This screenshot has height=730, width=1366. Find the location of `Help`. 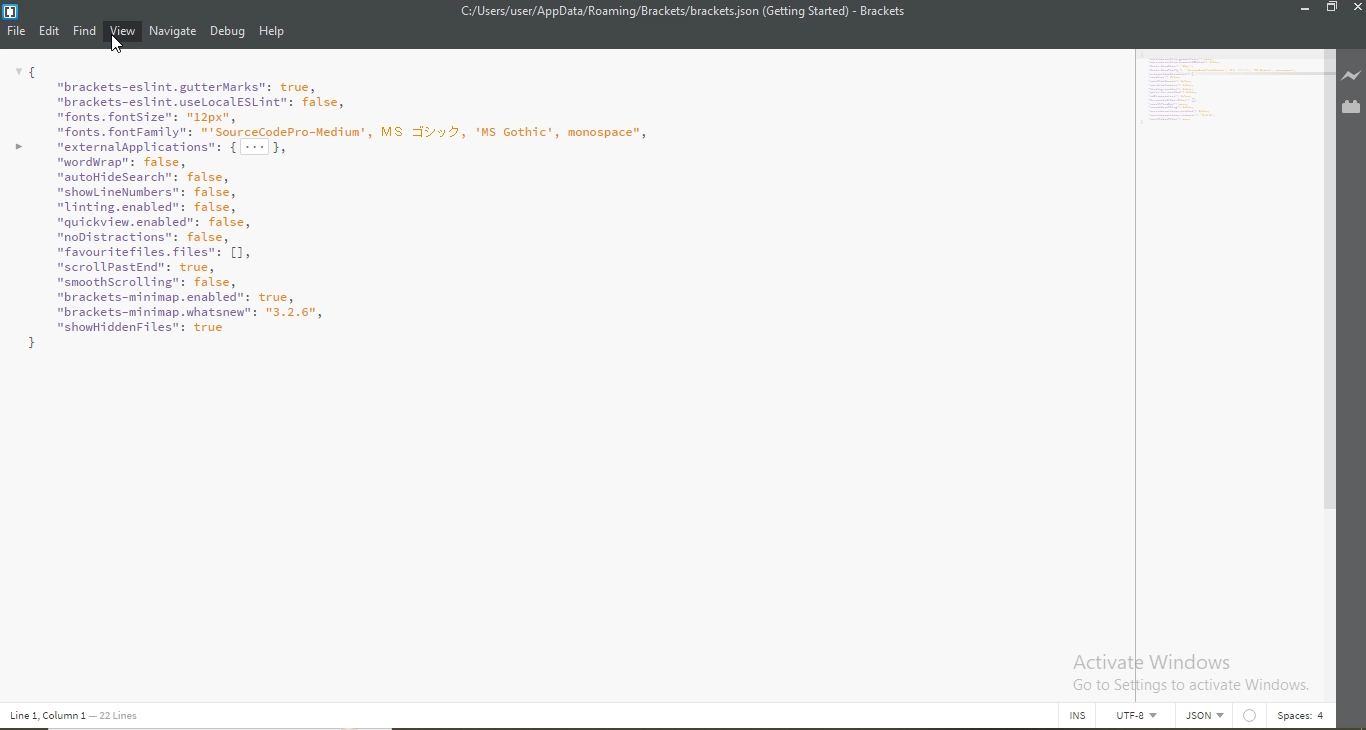

Help is located at coordinates (273, 33).